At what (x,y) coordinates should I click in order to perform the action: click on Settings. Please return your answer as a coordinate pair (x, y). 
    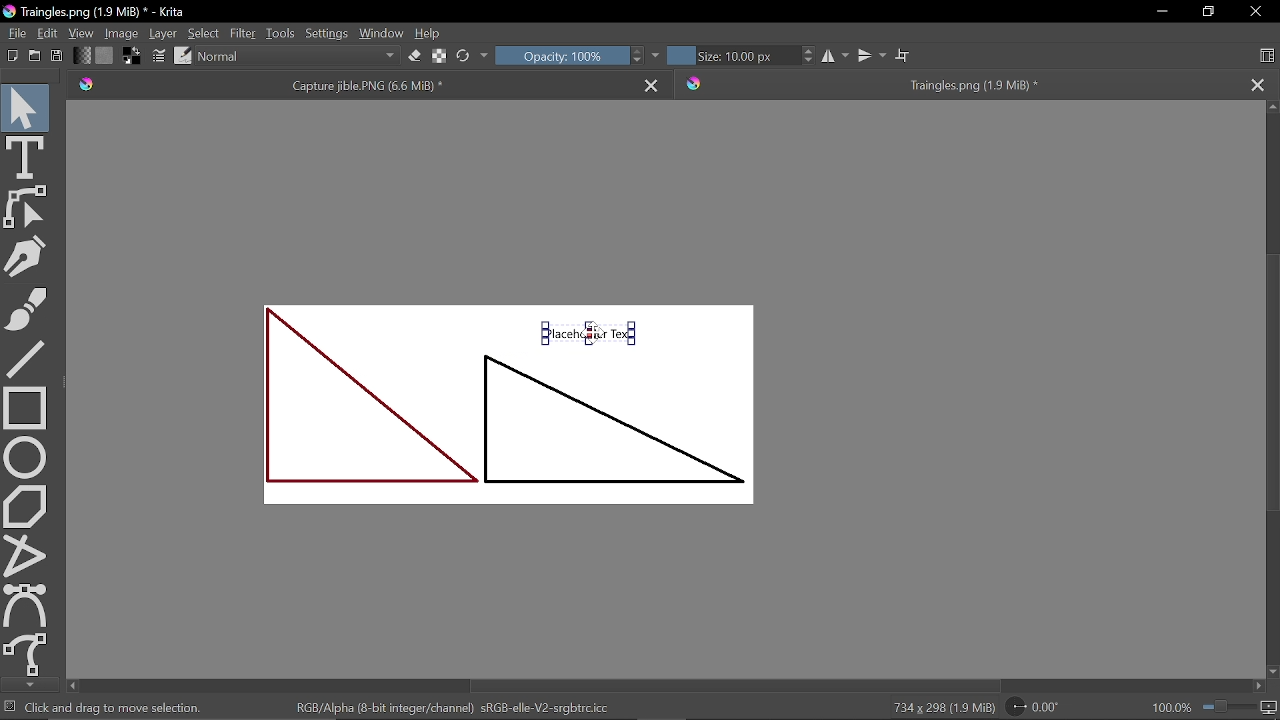
    Looking at the image, I should click on (326, 32).